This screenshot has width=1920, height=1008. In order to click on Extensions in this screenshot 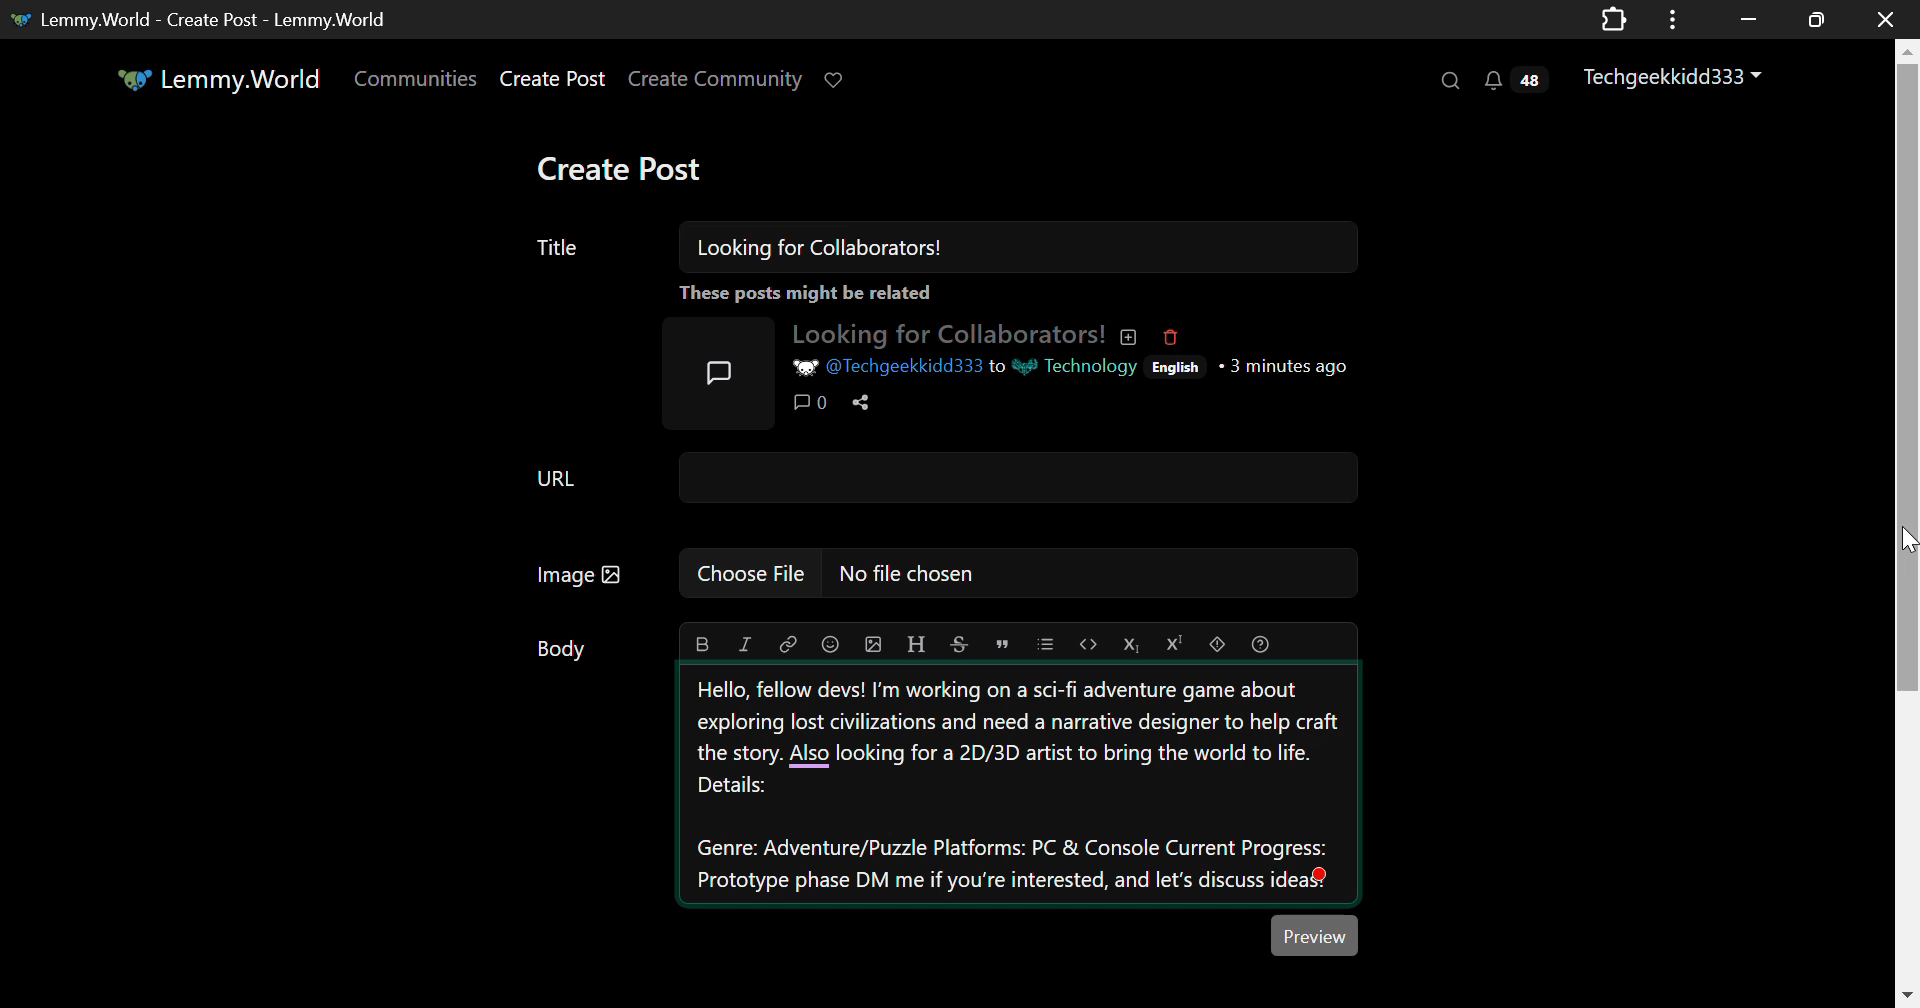, I will do `click(1613, 18)`.